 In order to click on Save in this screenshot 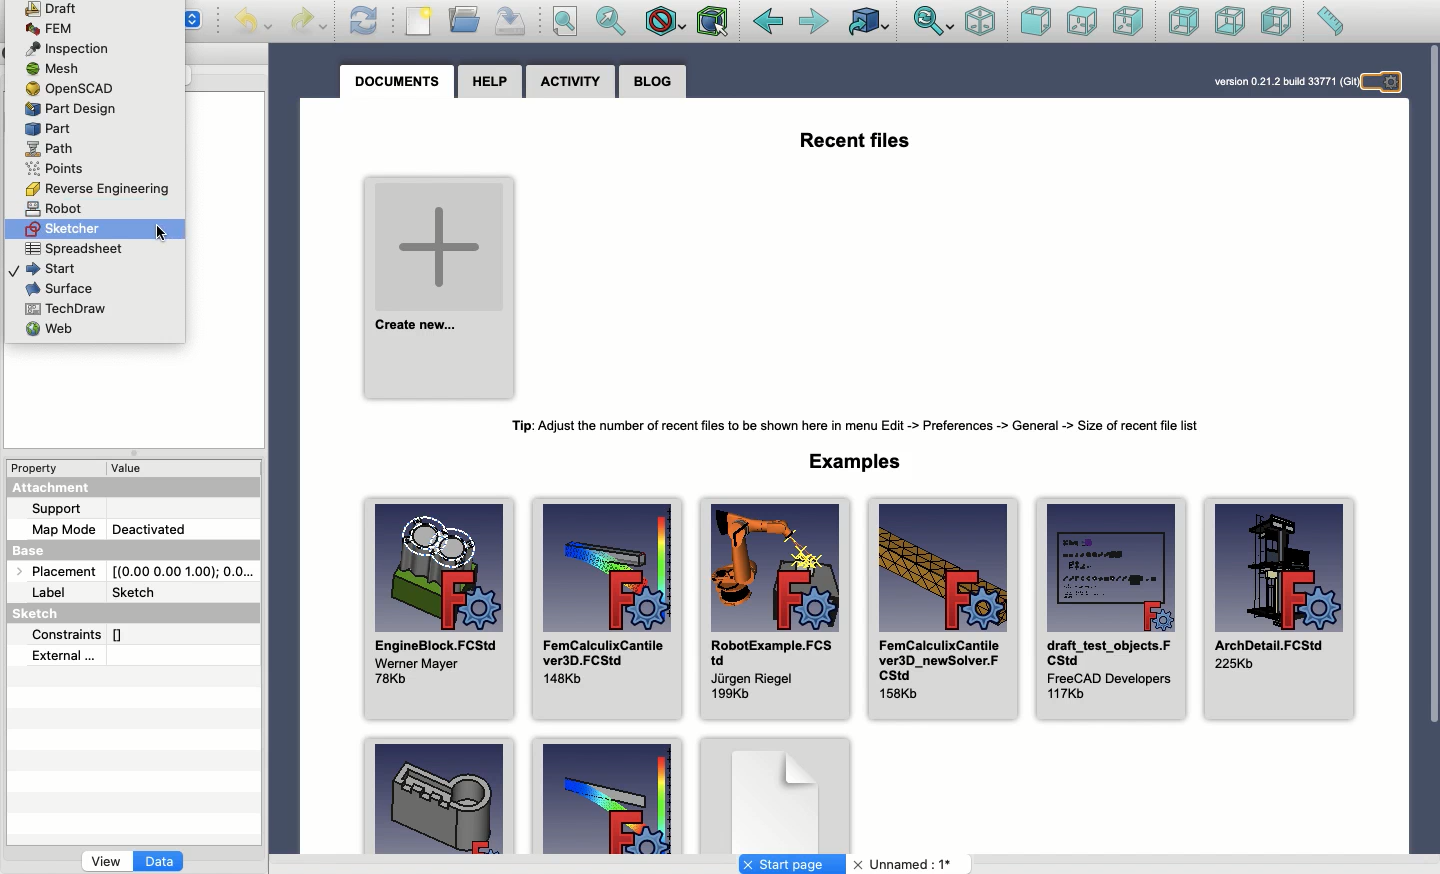, I will do `click(511, 22)`.